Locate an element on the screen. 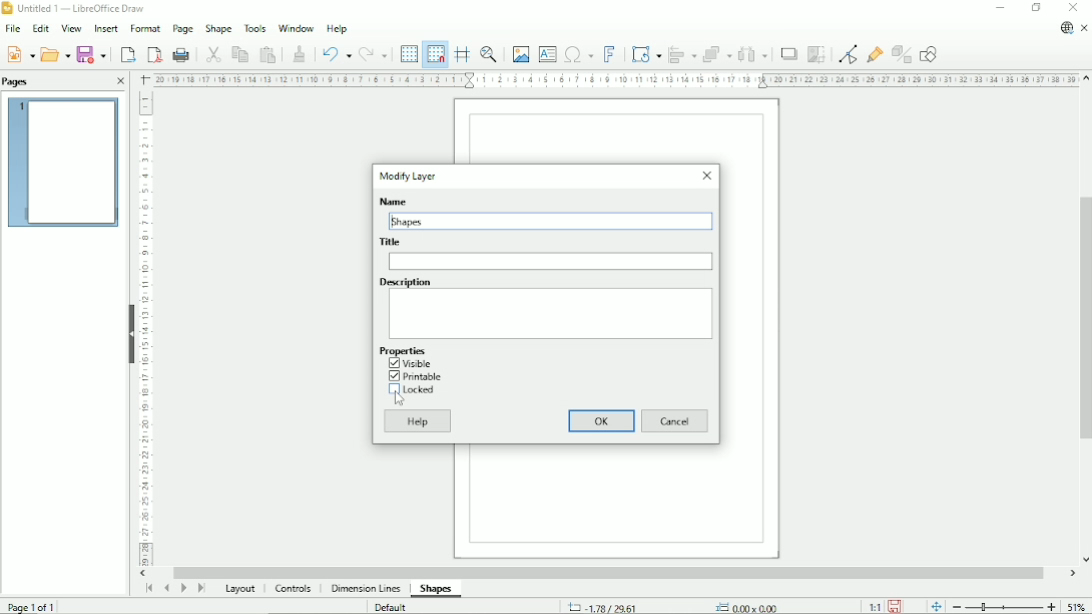  Visible is located at coordinates (411, 363).